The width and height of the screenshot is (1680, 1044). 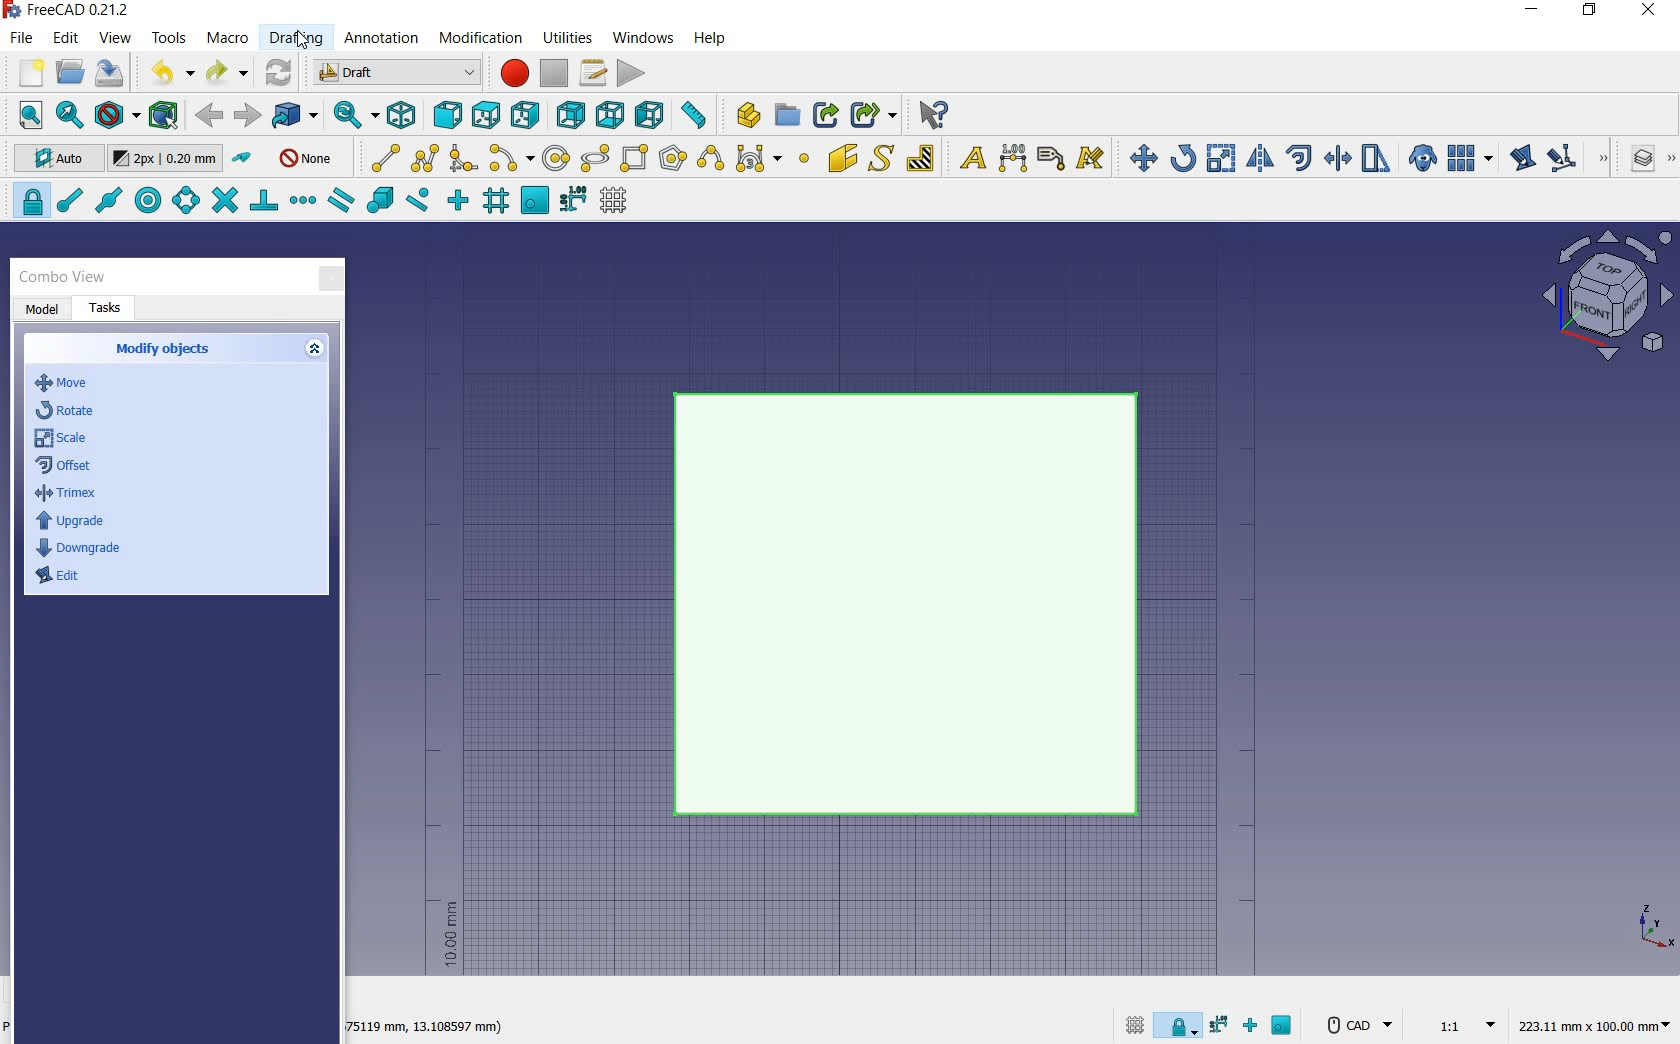 I want to click on line, so click(x=380, y=157).